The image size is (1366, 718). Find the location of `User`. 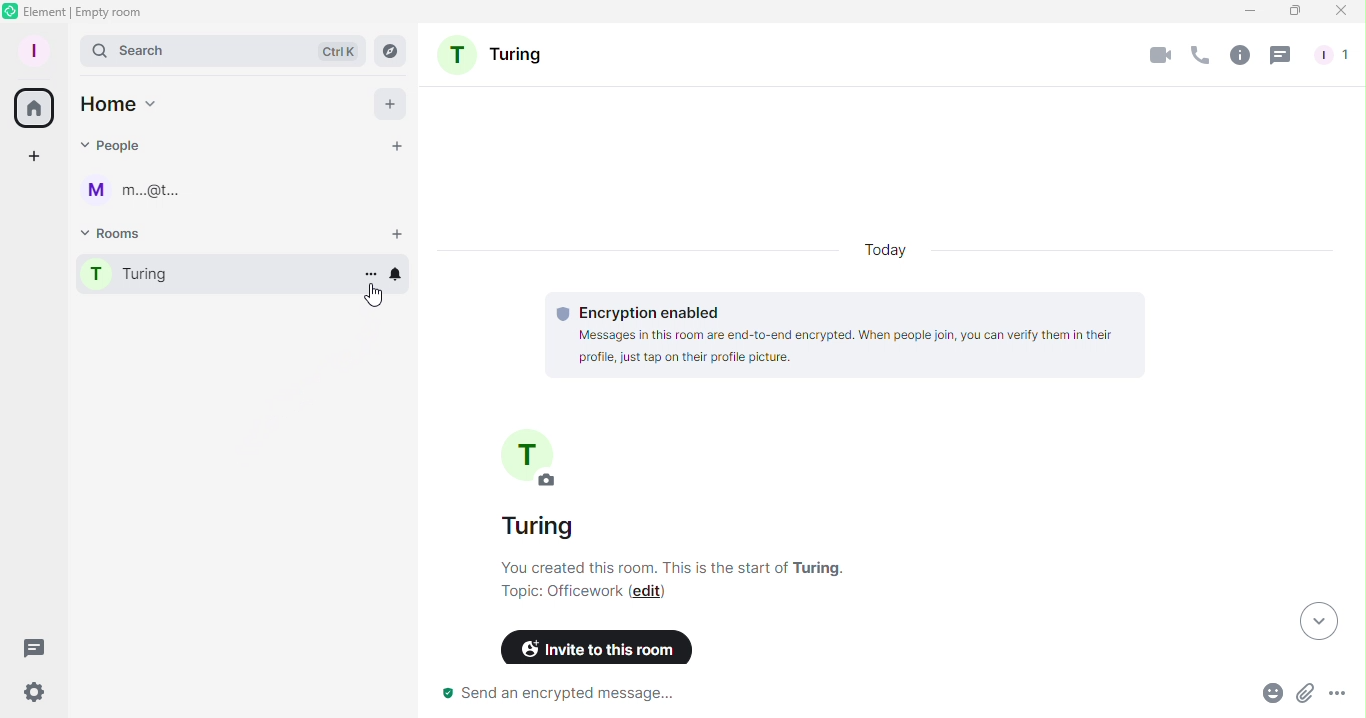

User is located at coordinates (142, 192).